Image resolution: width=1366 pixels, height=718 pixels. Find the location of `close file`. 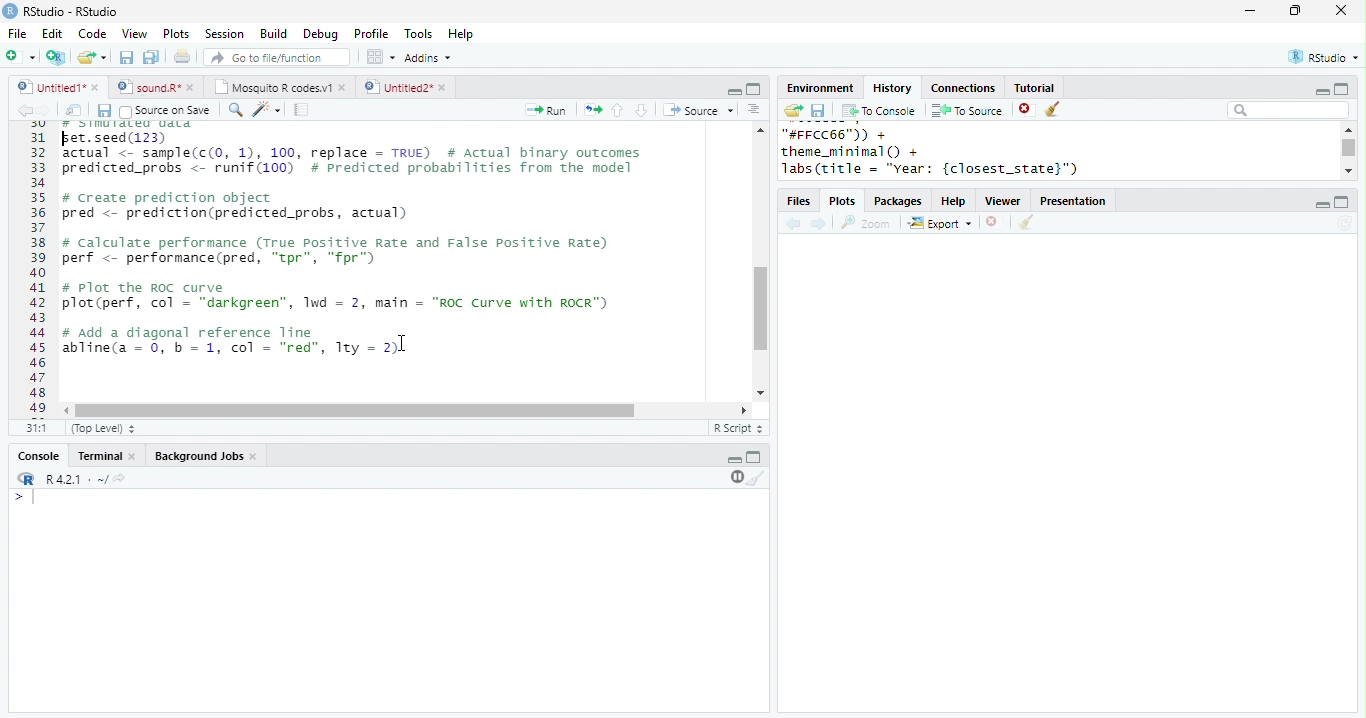

close file is located at coordinates (995, 223).